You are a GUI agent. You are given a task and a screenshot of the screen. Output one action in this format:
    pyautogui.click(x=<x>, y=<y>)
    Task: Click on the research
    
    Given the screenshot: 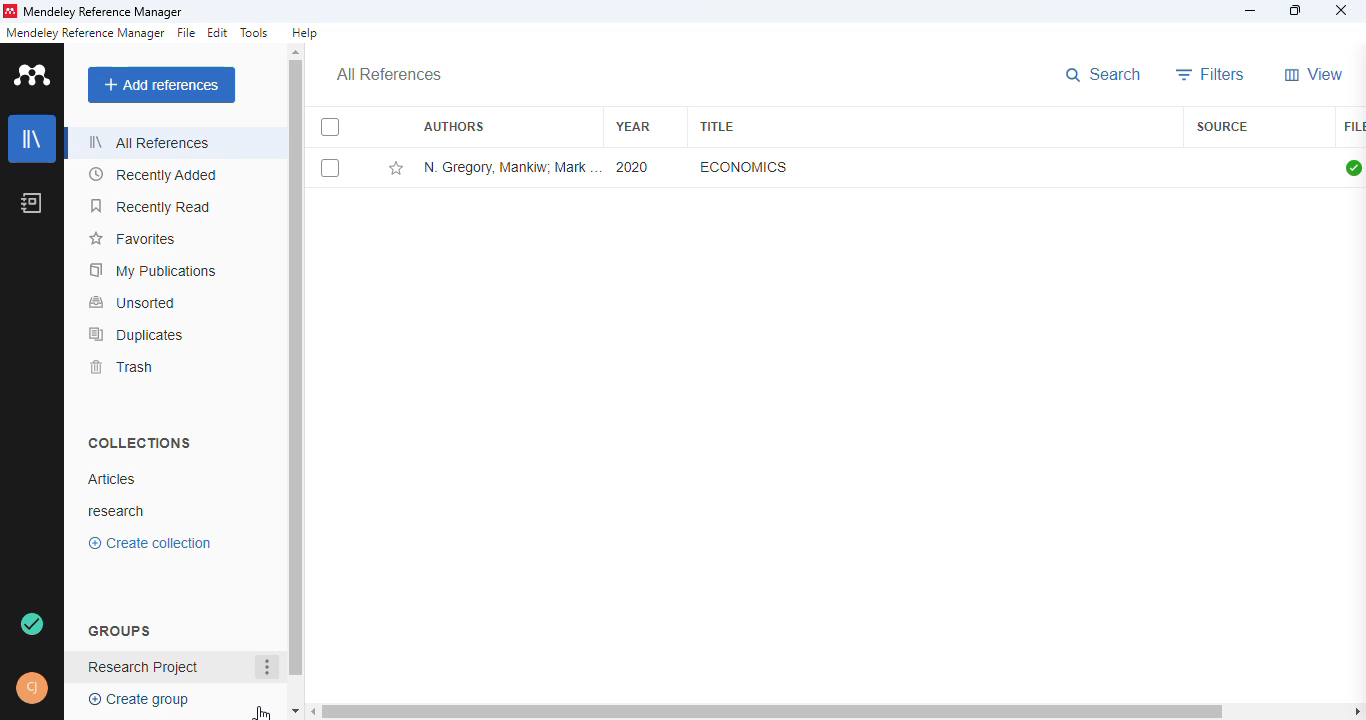 What is the action you would take?
    pyautogui.click(x=116, y=511)
    